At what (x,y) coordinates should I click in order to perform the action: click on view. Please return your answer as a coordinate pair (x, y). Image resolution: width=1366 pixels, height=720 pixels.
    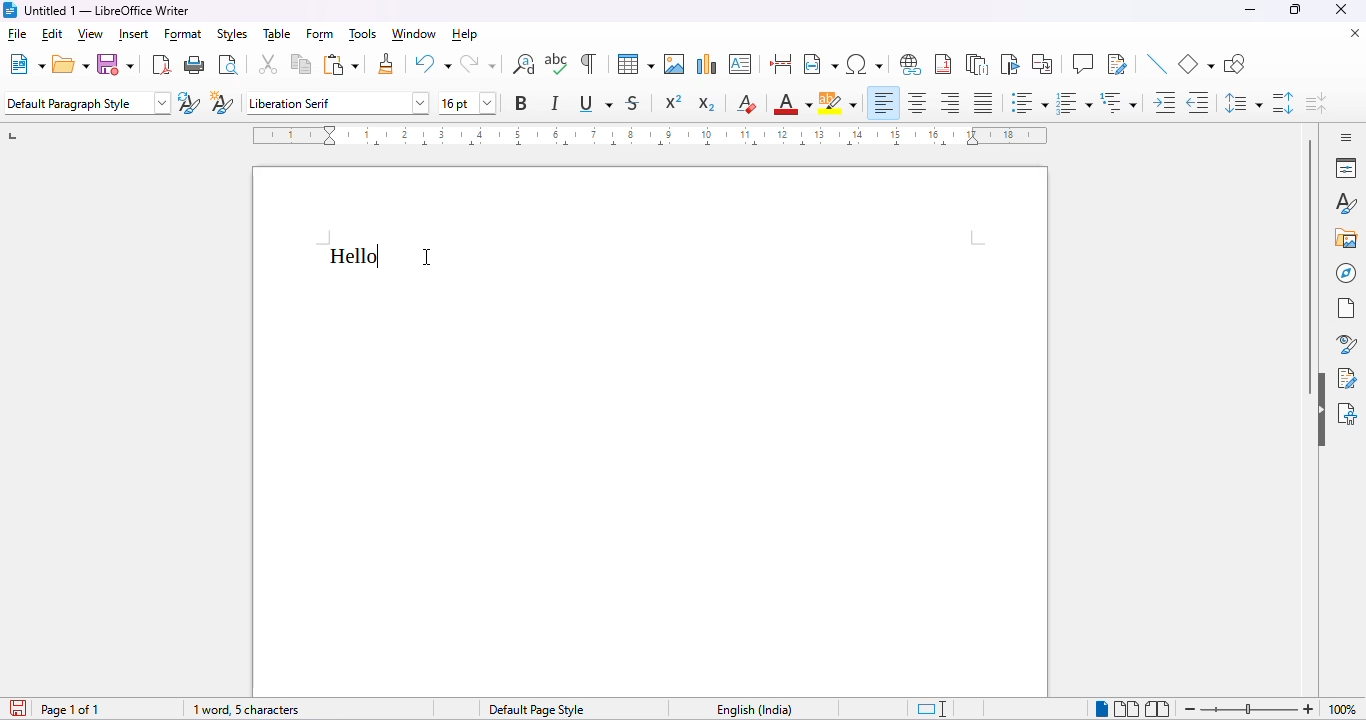
    Looking at the image, I should click on (91, 34).